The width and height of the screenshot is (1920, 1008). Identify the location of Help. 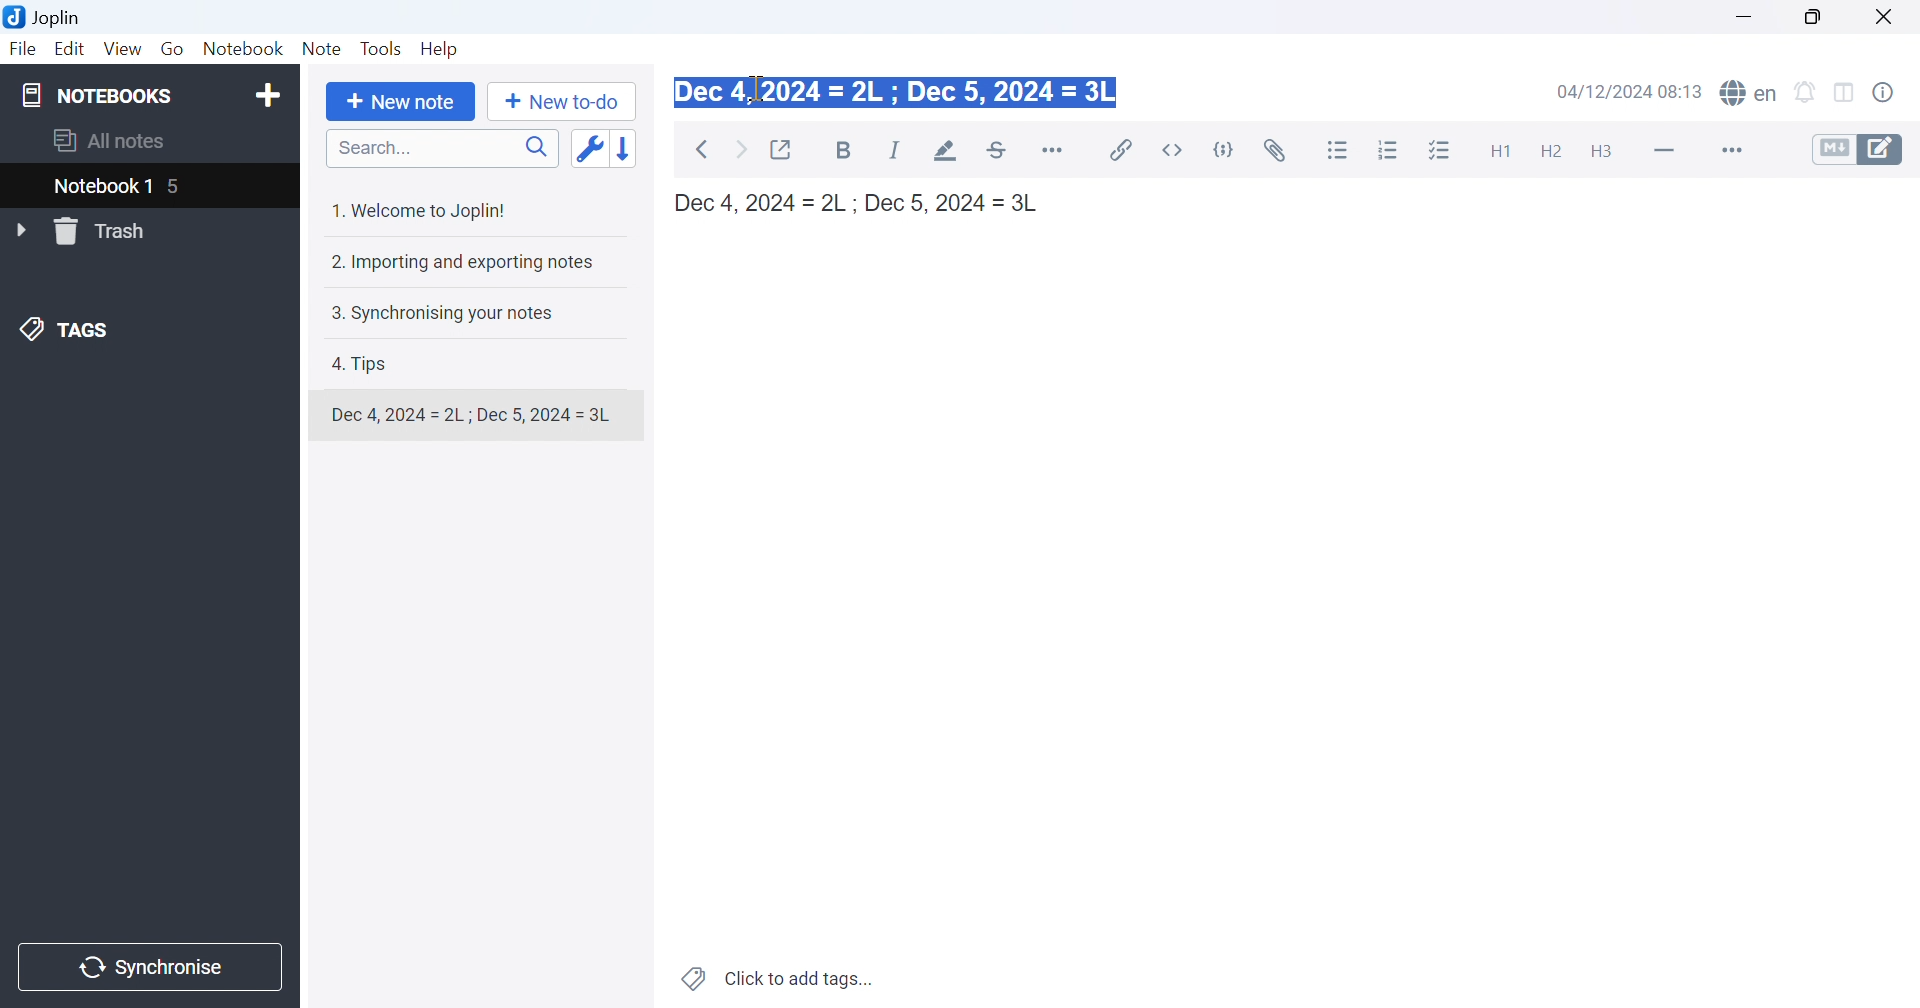
(446, 49).